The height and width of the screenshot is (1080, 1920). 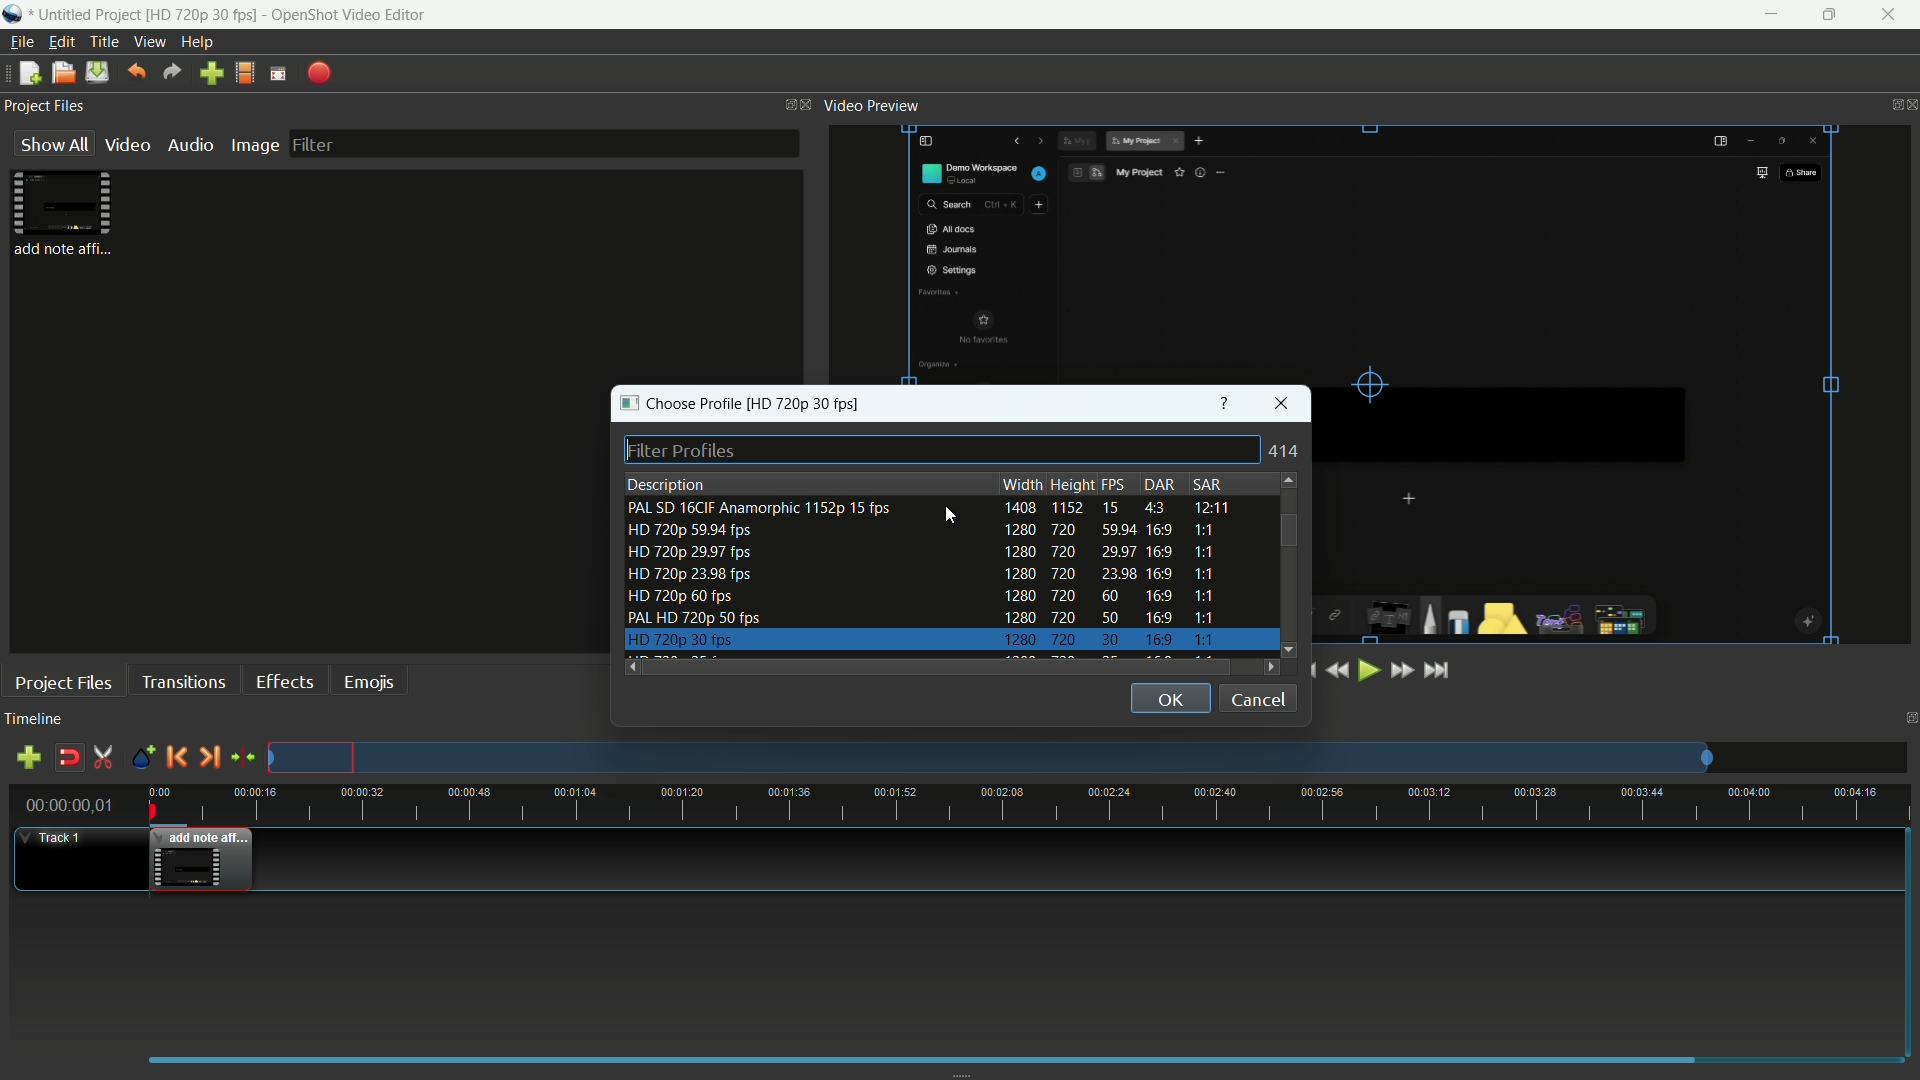 What do you see at coordinates (47, 104) in the screenshot?
I see `project files` at bounding box center [47, 104].